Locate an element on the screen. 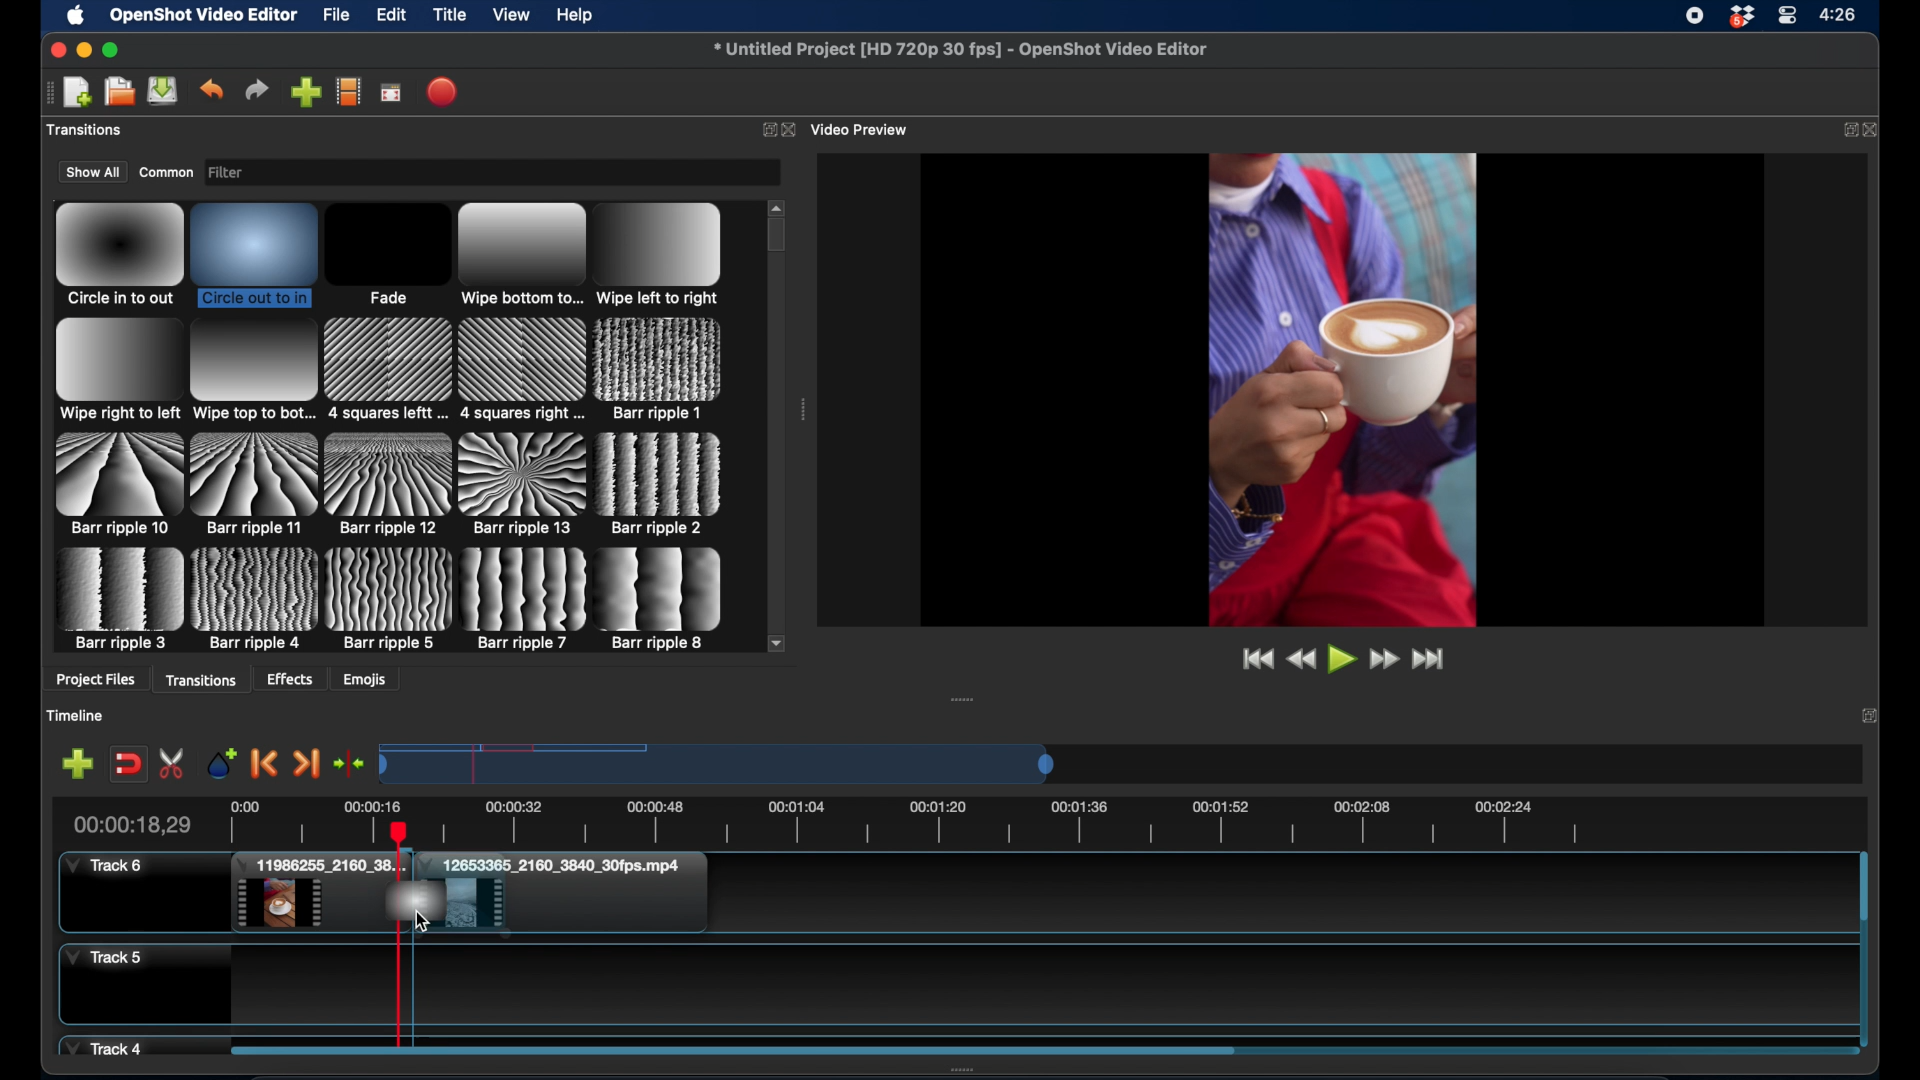 The width and height of the screenshot is (1920, 1080). clip is located at coordinates (569, 894).